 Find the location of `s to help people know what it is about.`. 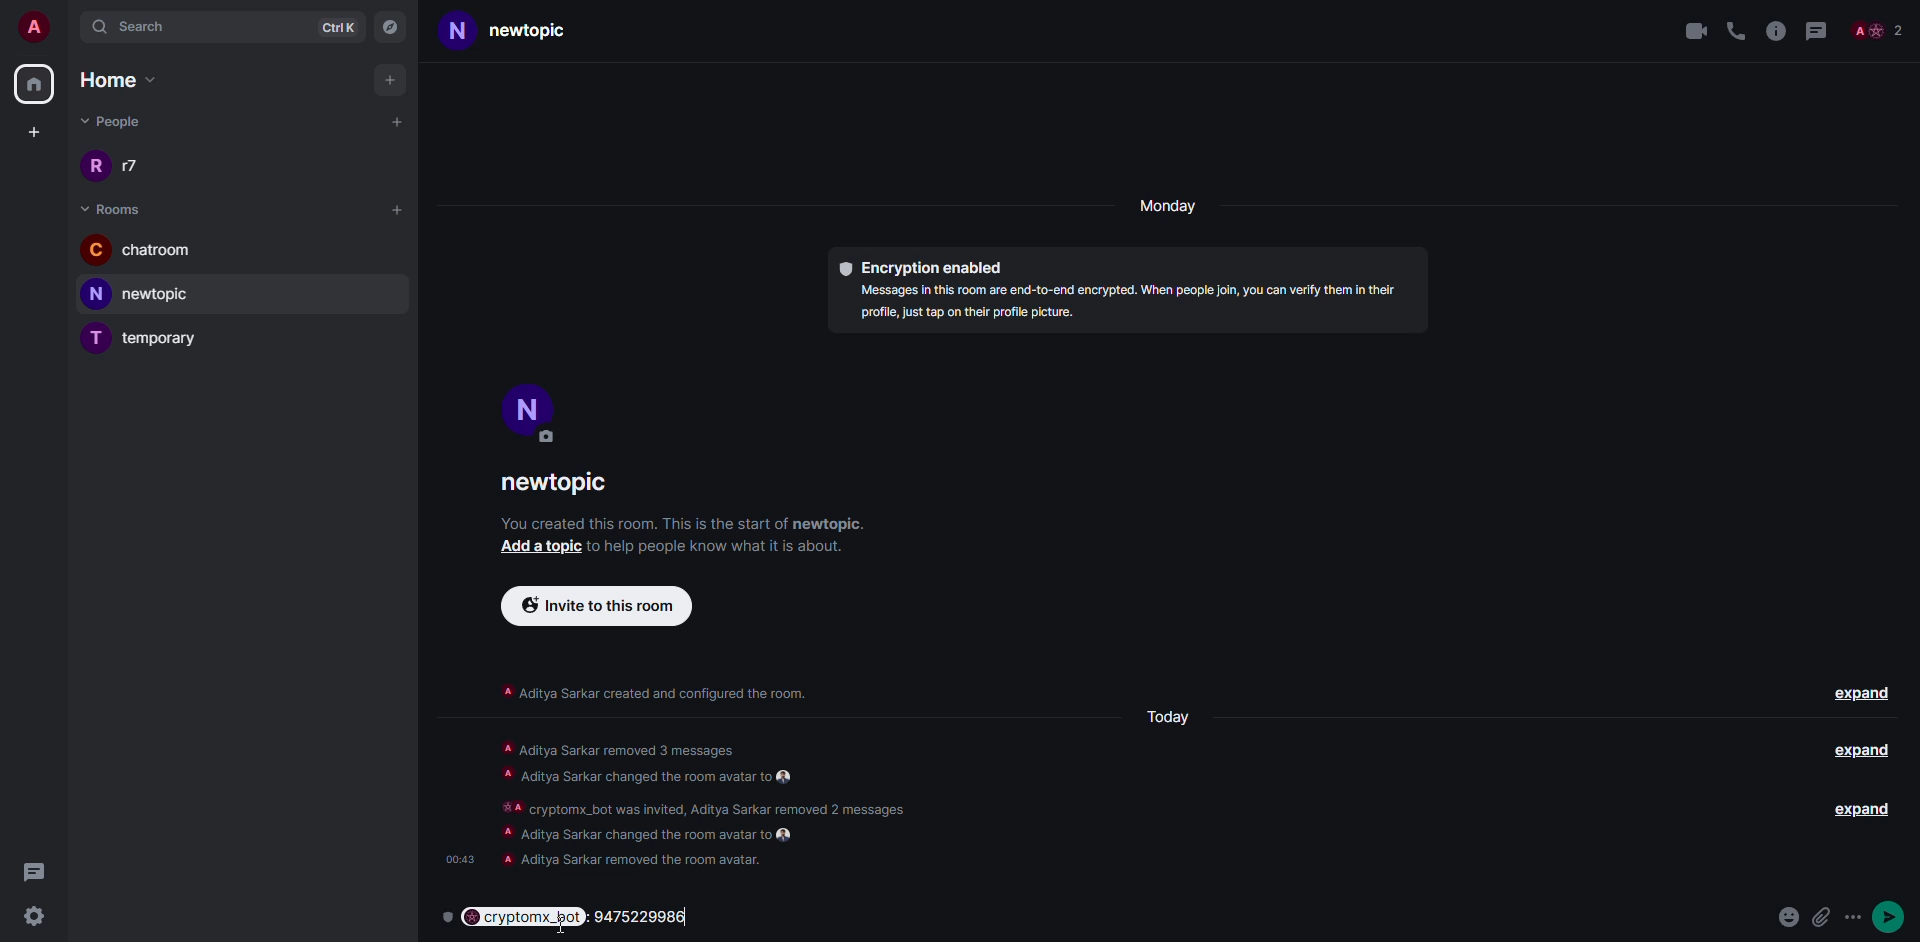

s to help people know what it is about. is located at coordinates (729, 545).